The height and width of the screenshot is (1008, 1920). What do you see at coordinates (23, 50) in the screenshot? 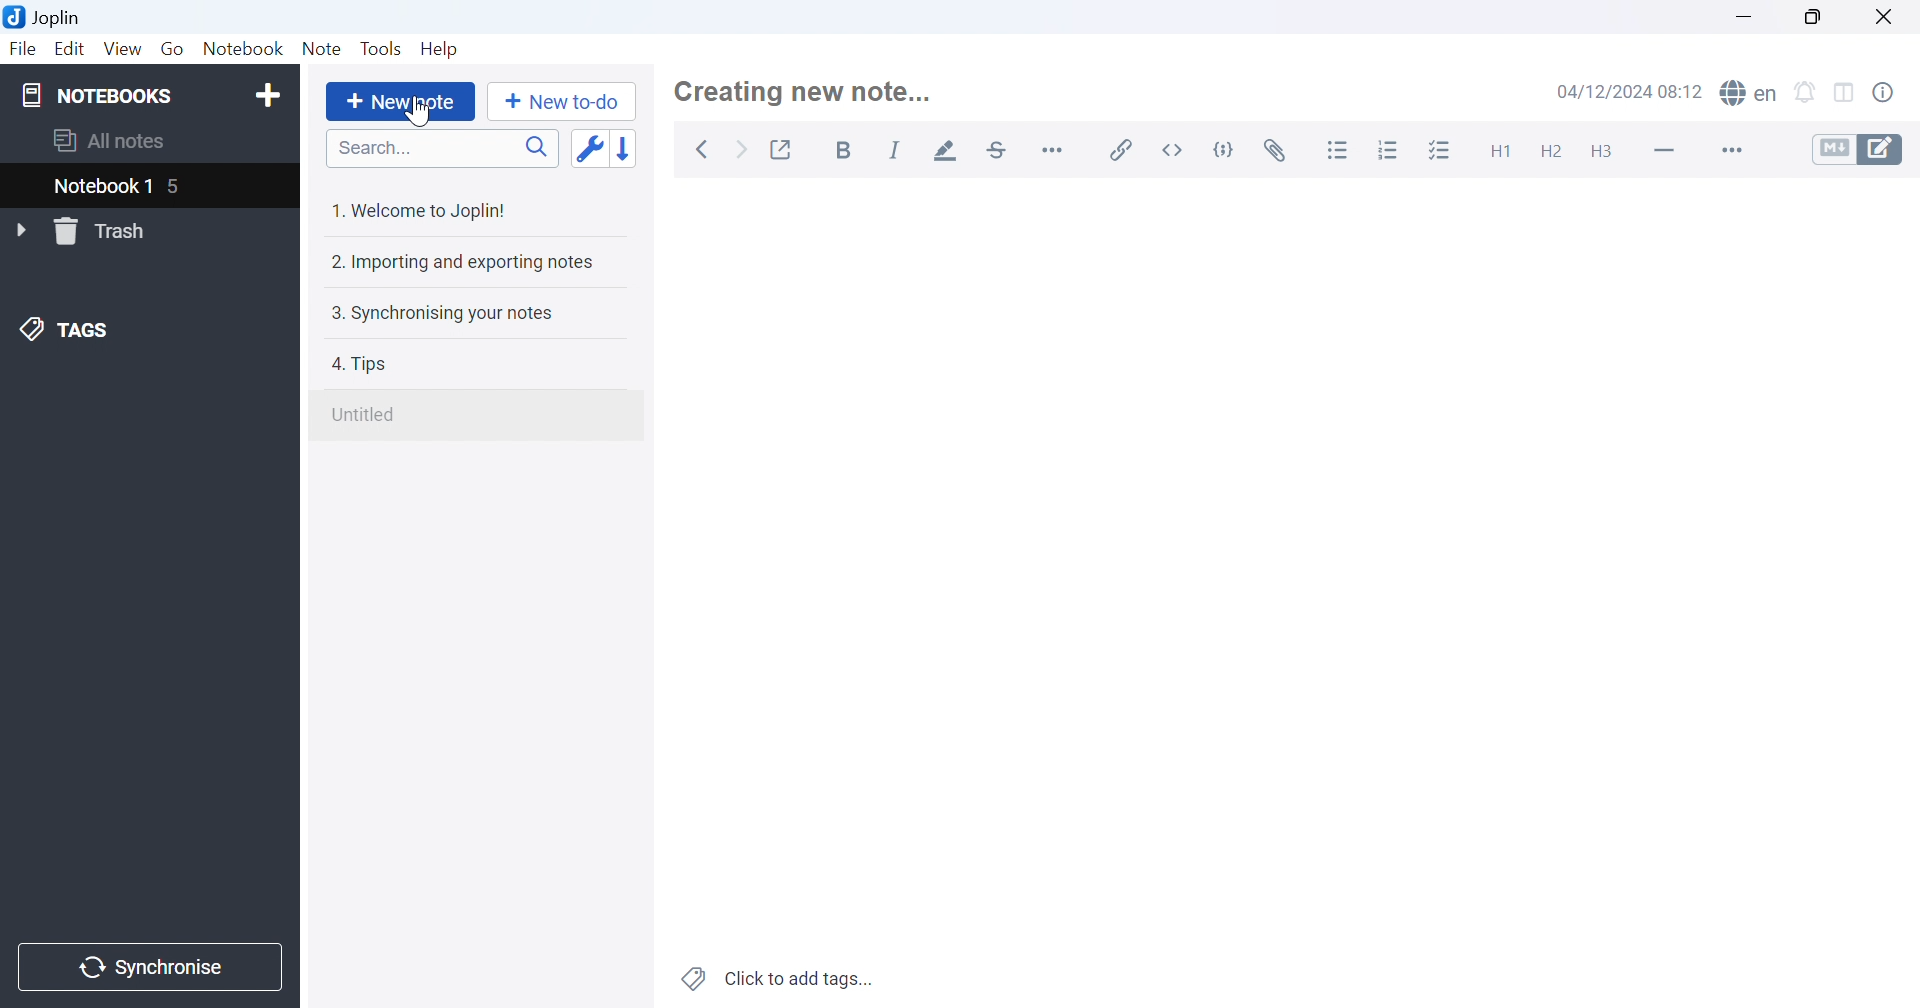
I see `File` at bounding box center [23, 50].